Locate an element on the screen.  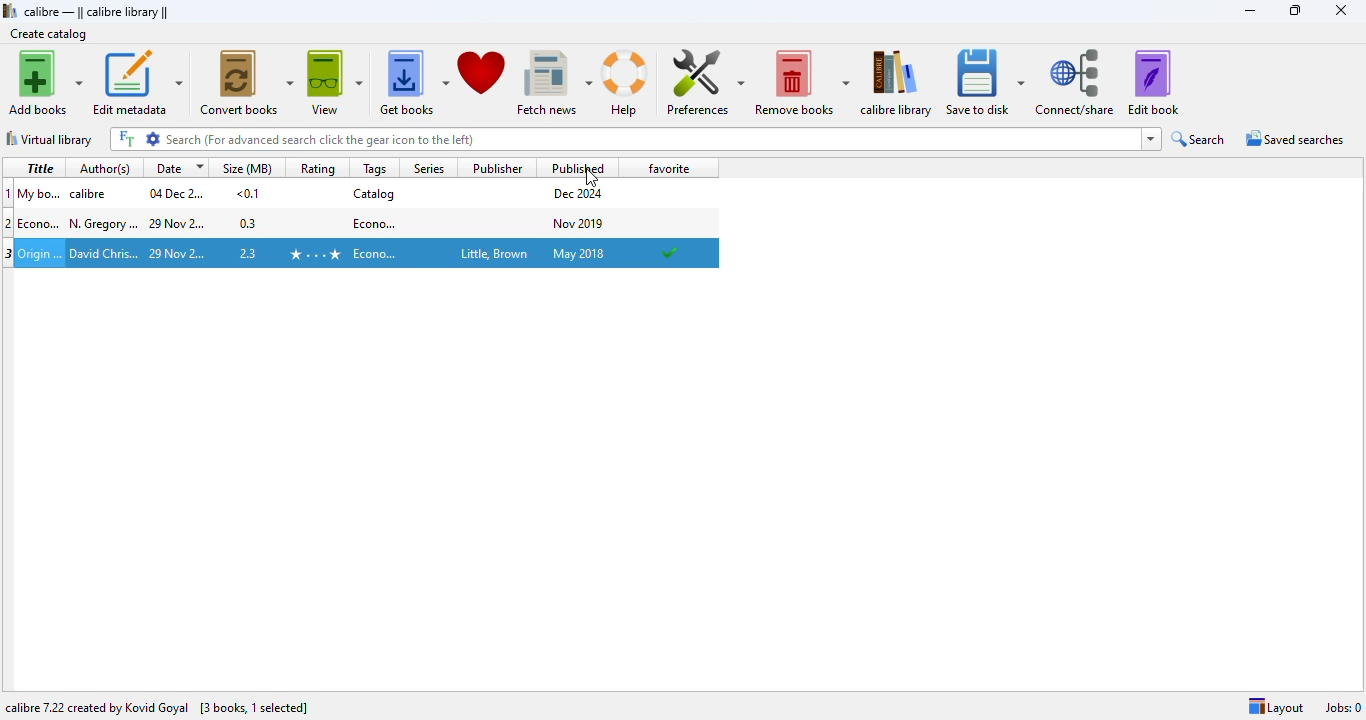
2 is located at coordinates (9, 223).